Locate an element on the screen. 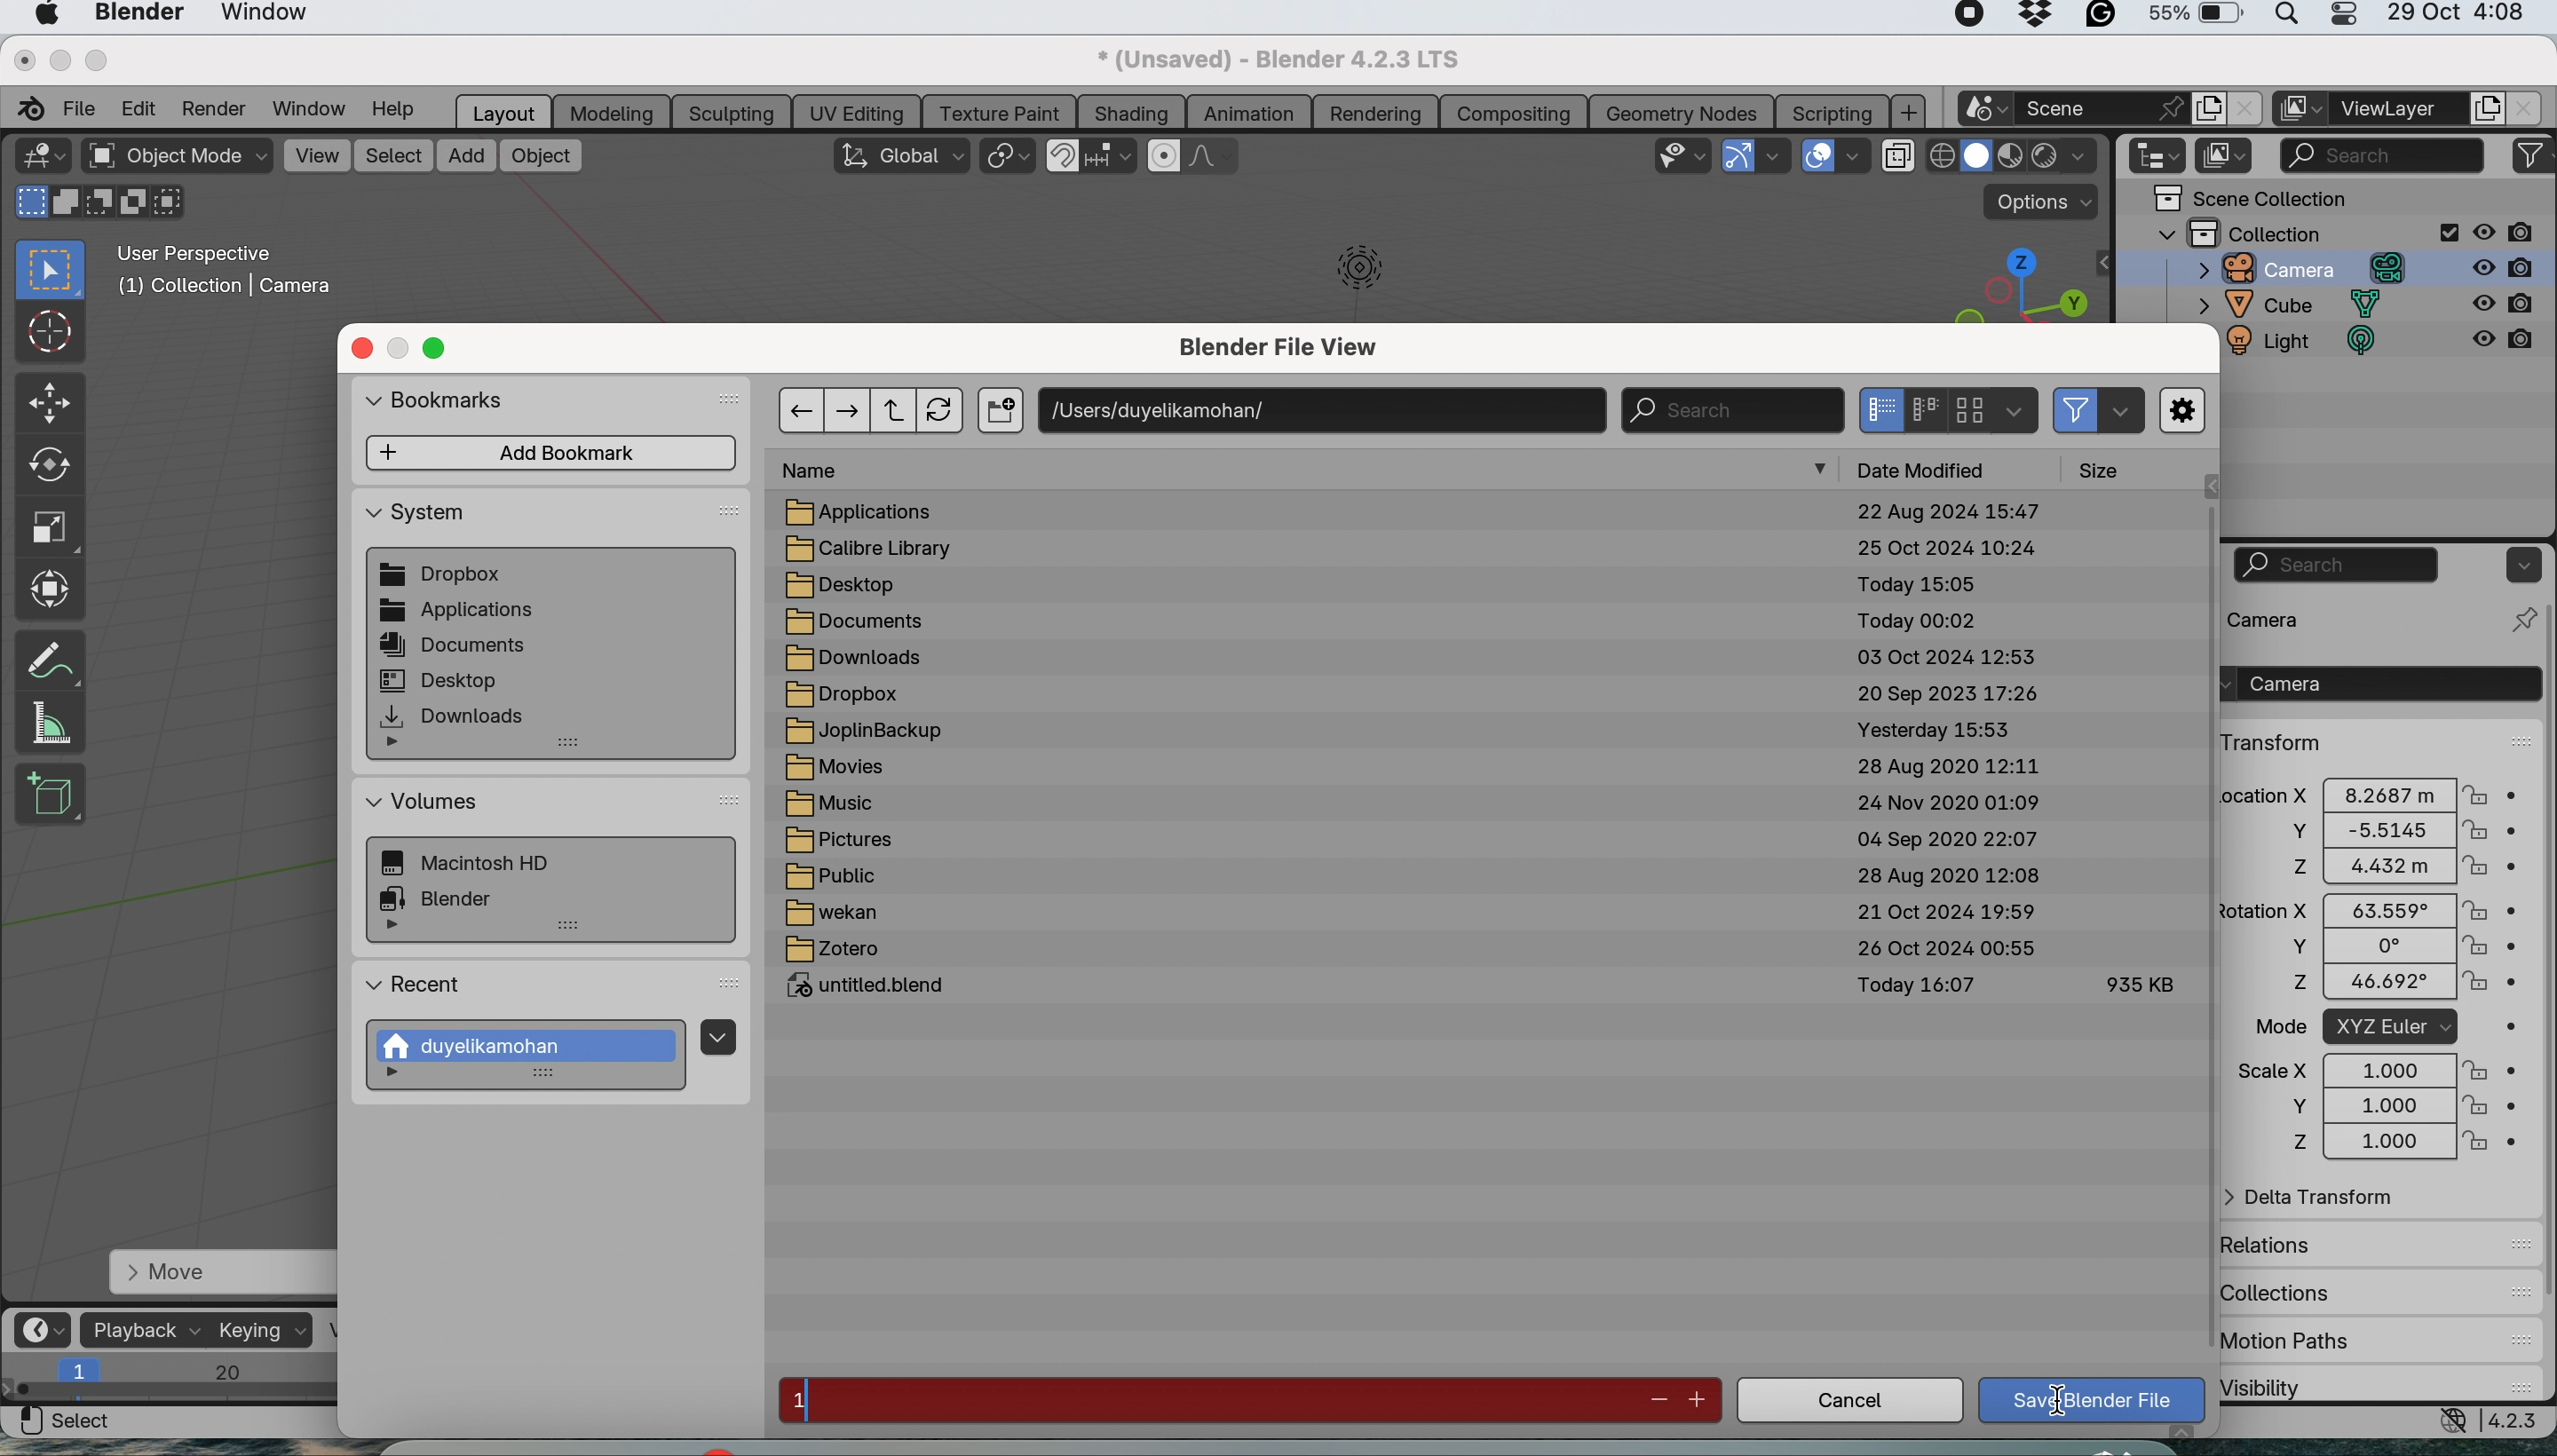 The height and width of the screenshot is (1456, 2557). maximise is located at coordinates (441, 349).